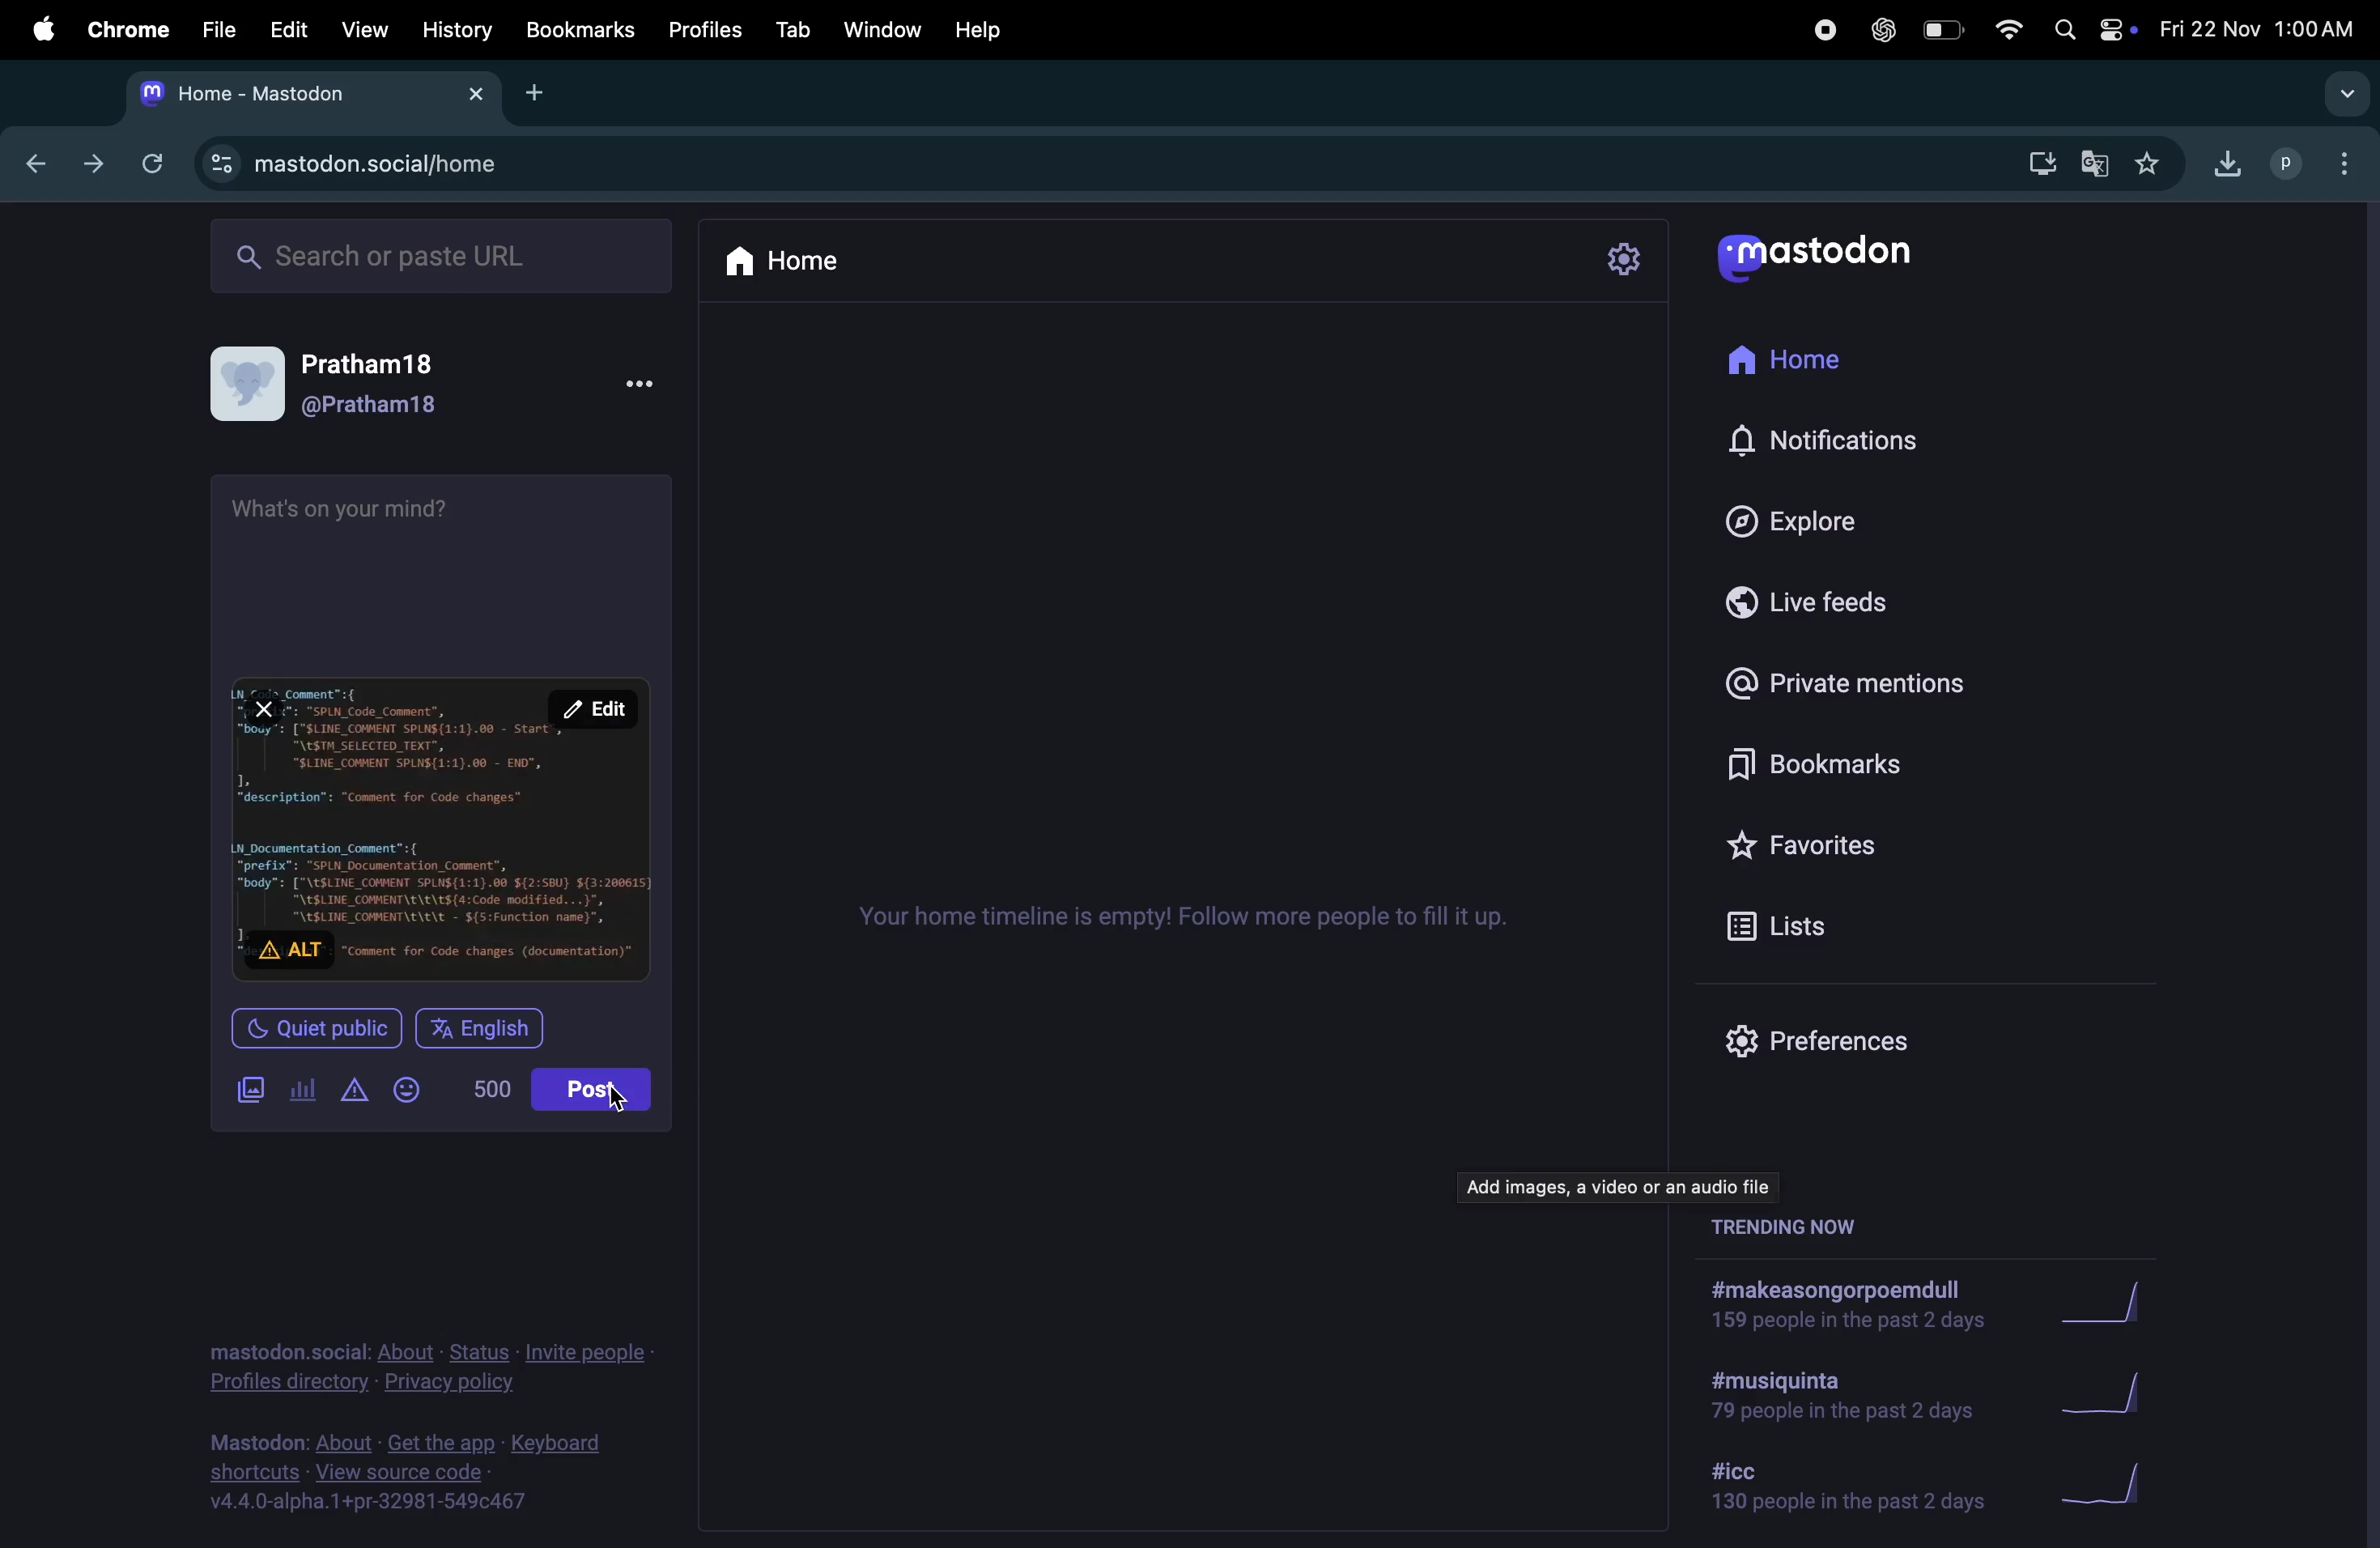  I want to click on post, so click(591, 1087).